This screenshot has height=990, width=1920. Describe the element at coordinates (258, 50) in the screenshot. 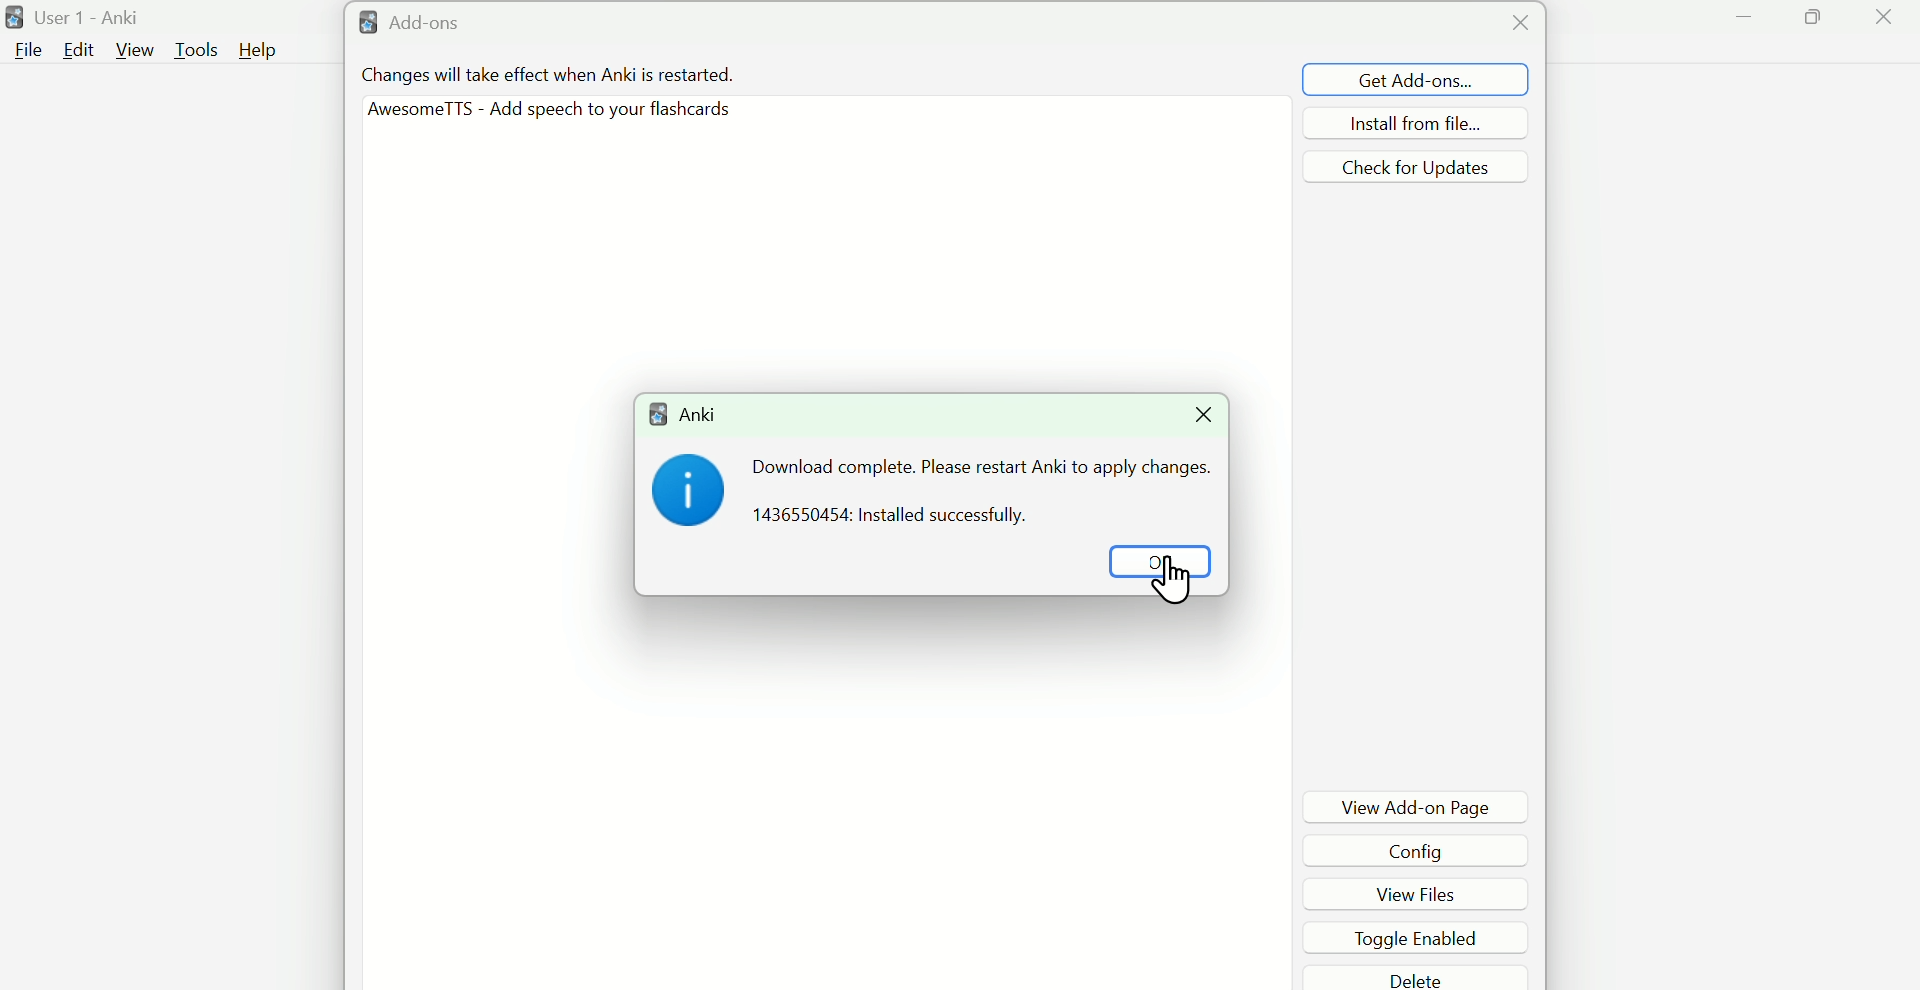

I see `Help` at that location.